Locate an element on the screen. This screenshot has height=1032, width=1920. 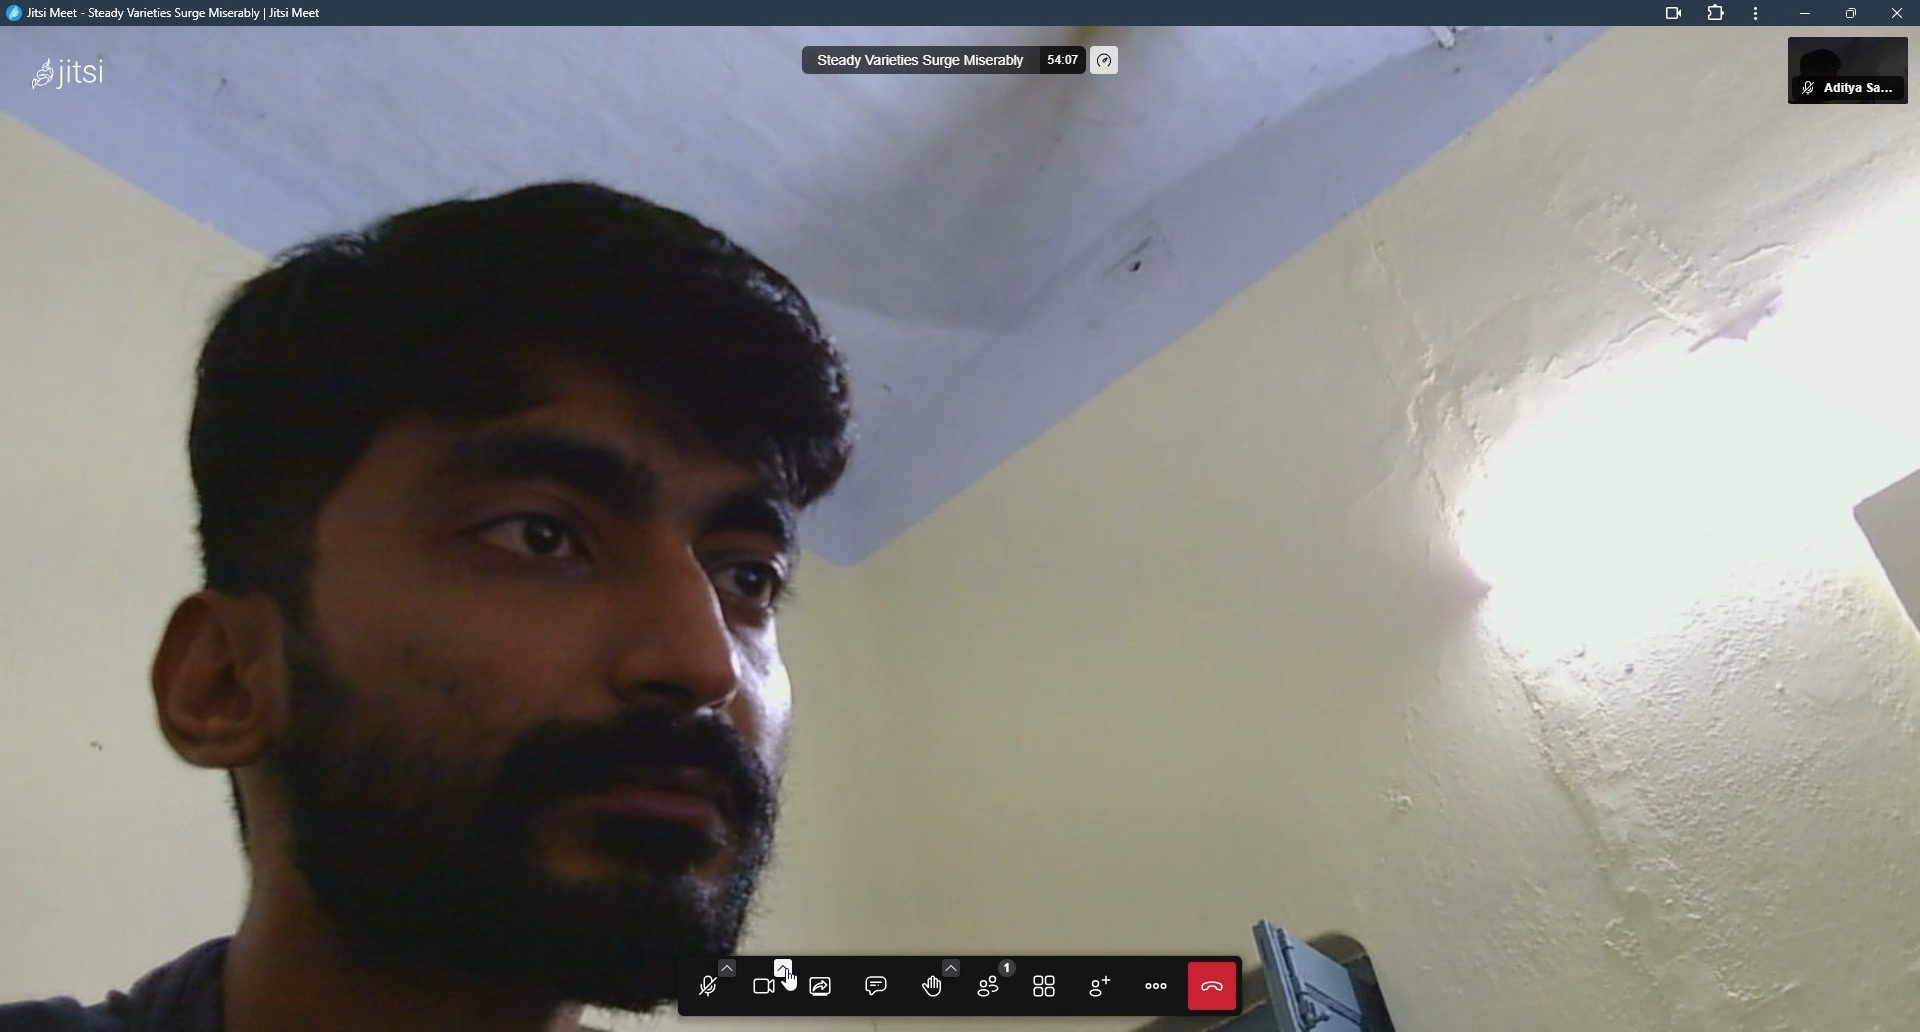
mute is located at coordinates (1803, 89).